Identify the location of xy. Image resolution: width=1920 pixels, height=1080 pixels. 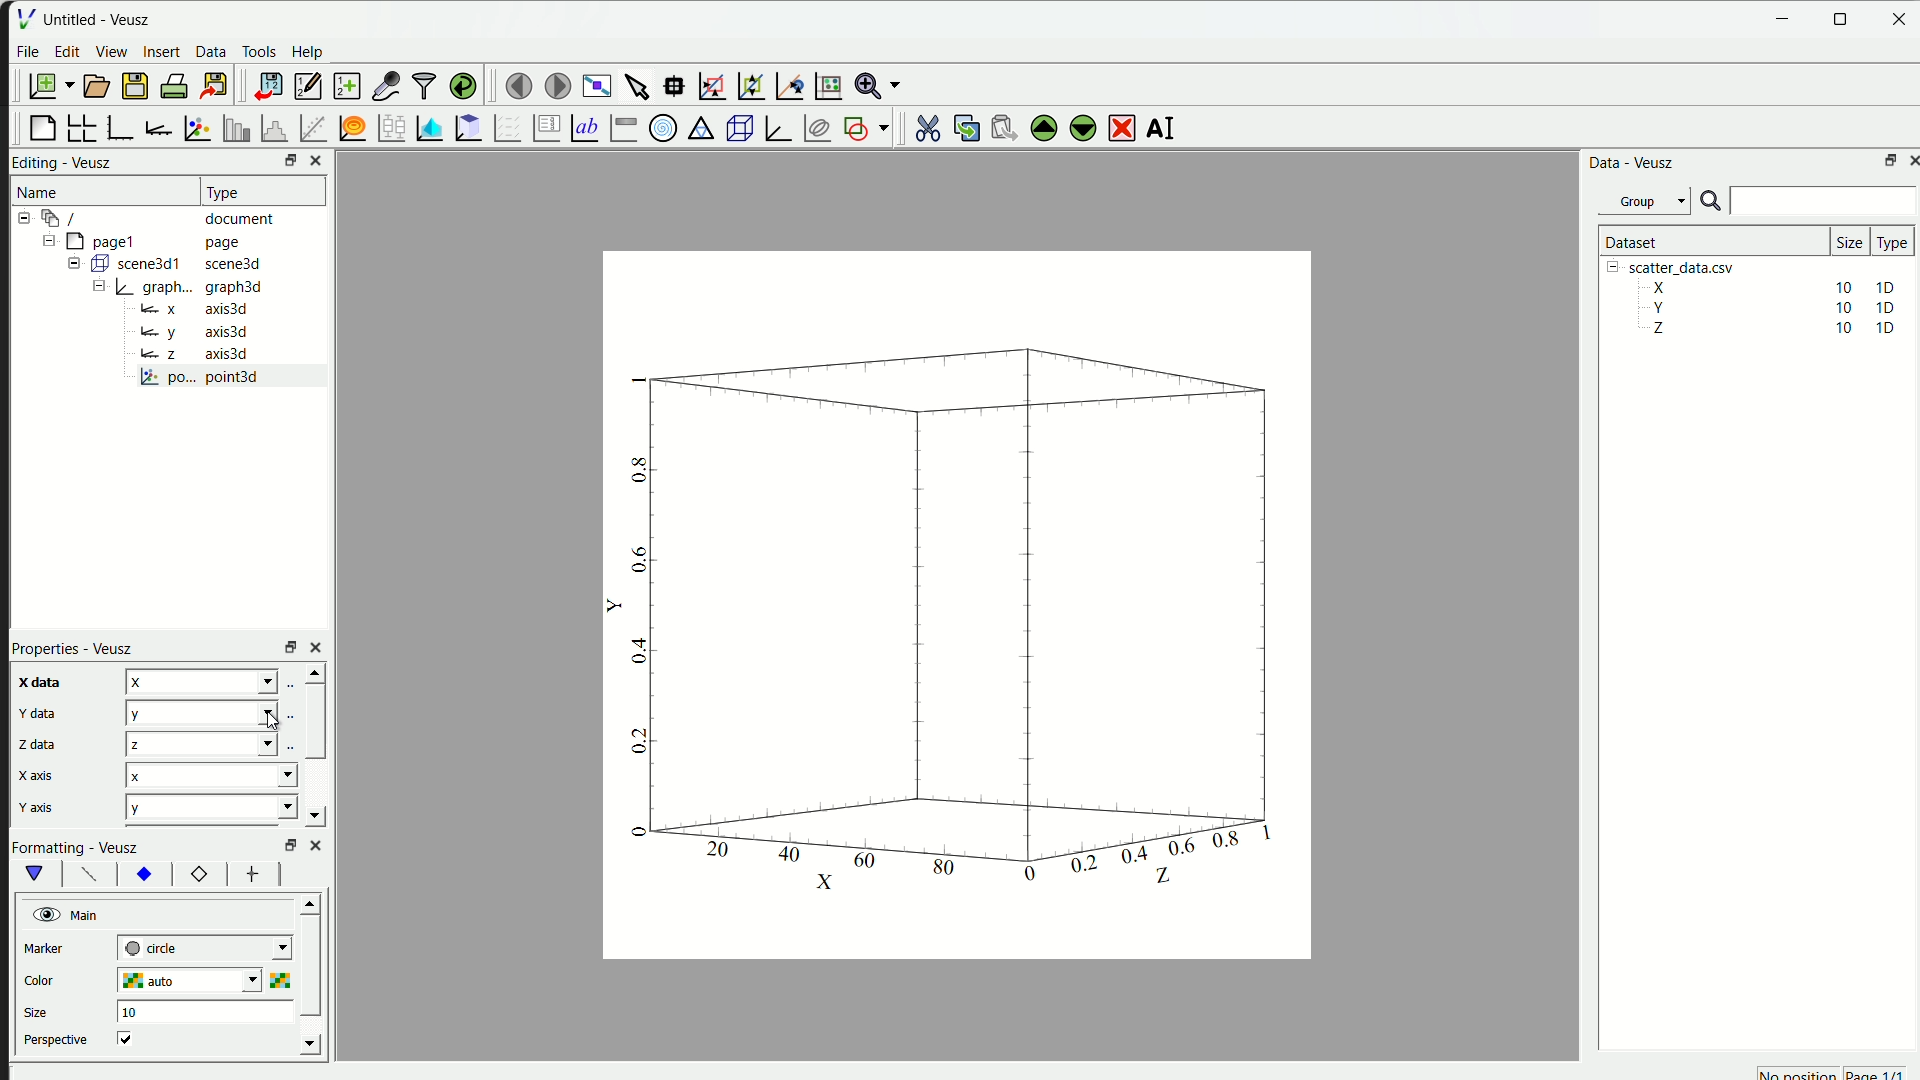
(145, 875).